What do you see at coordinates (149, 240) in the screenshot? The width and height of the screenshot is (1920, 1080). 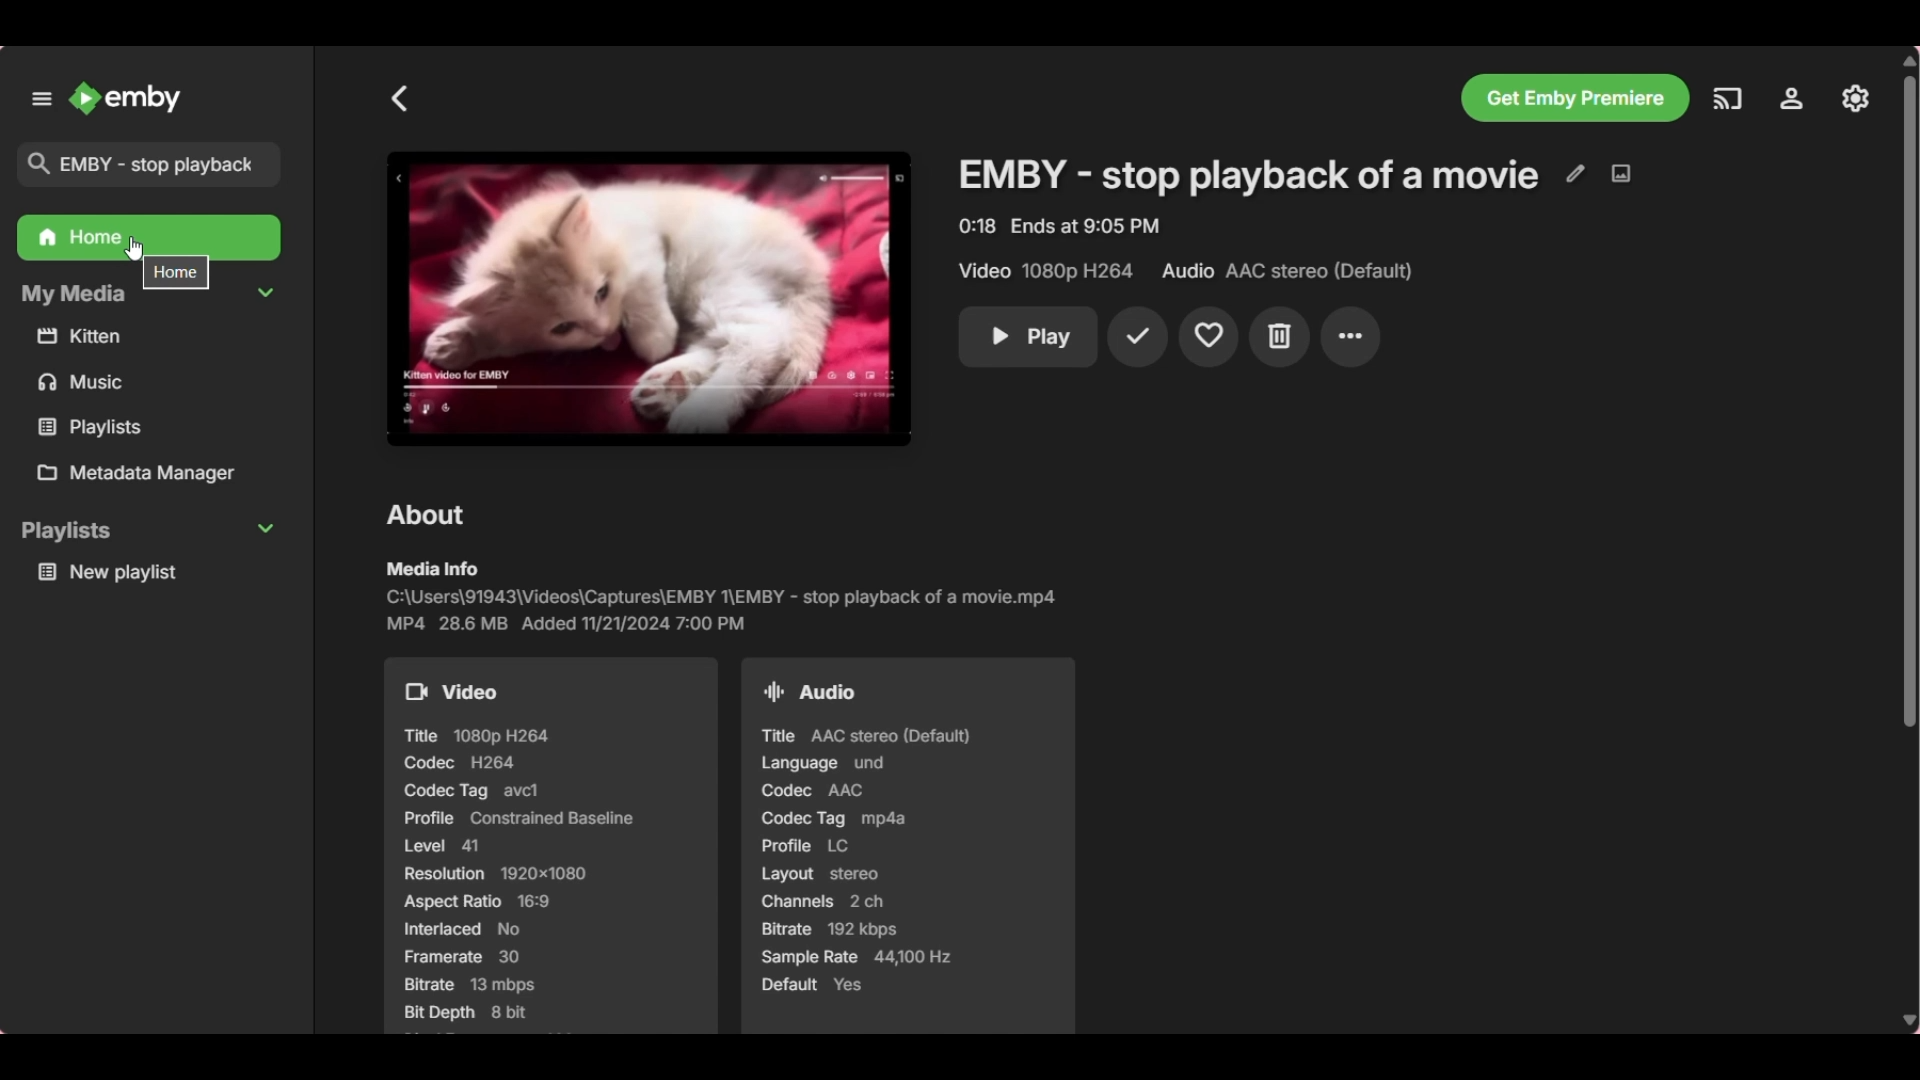 I see `Home` at bounding box center [149, 240].